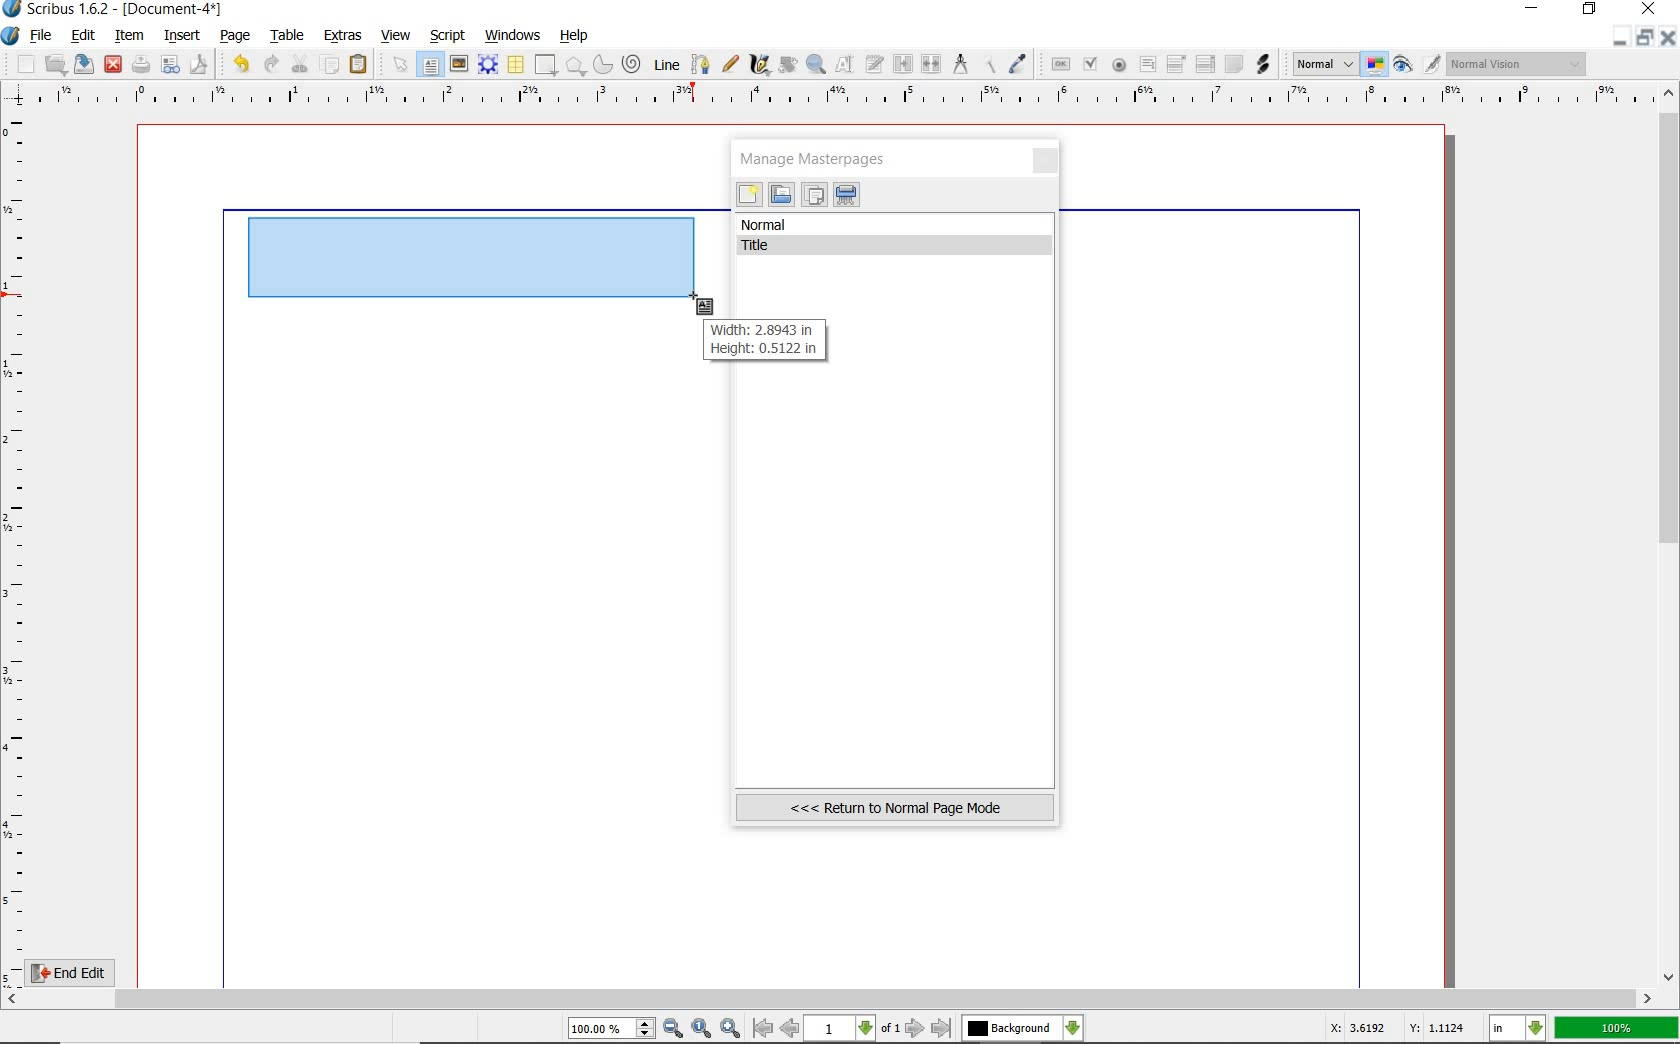 The height and width of the screenshot is (1044, 1680). I want to click on unlink text frames, so click(932, 65).